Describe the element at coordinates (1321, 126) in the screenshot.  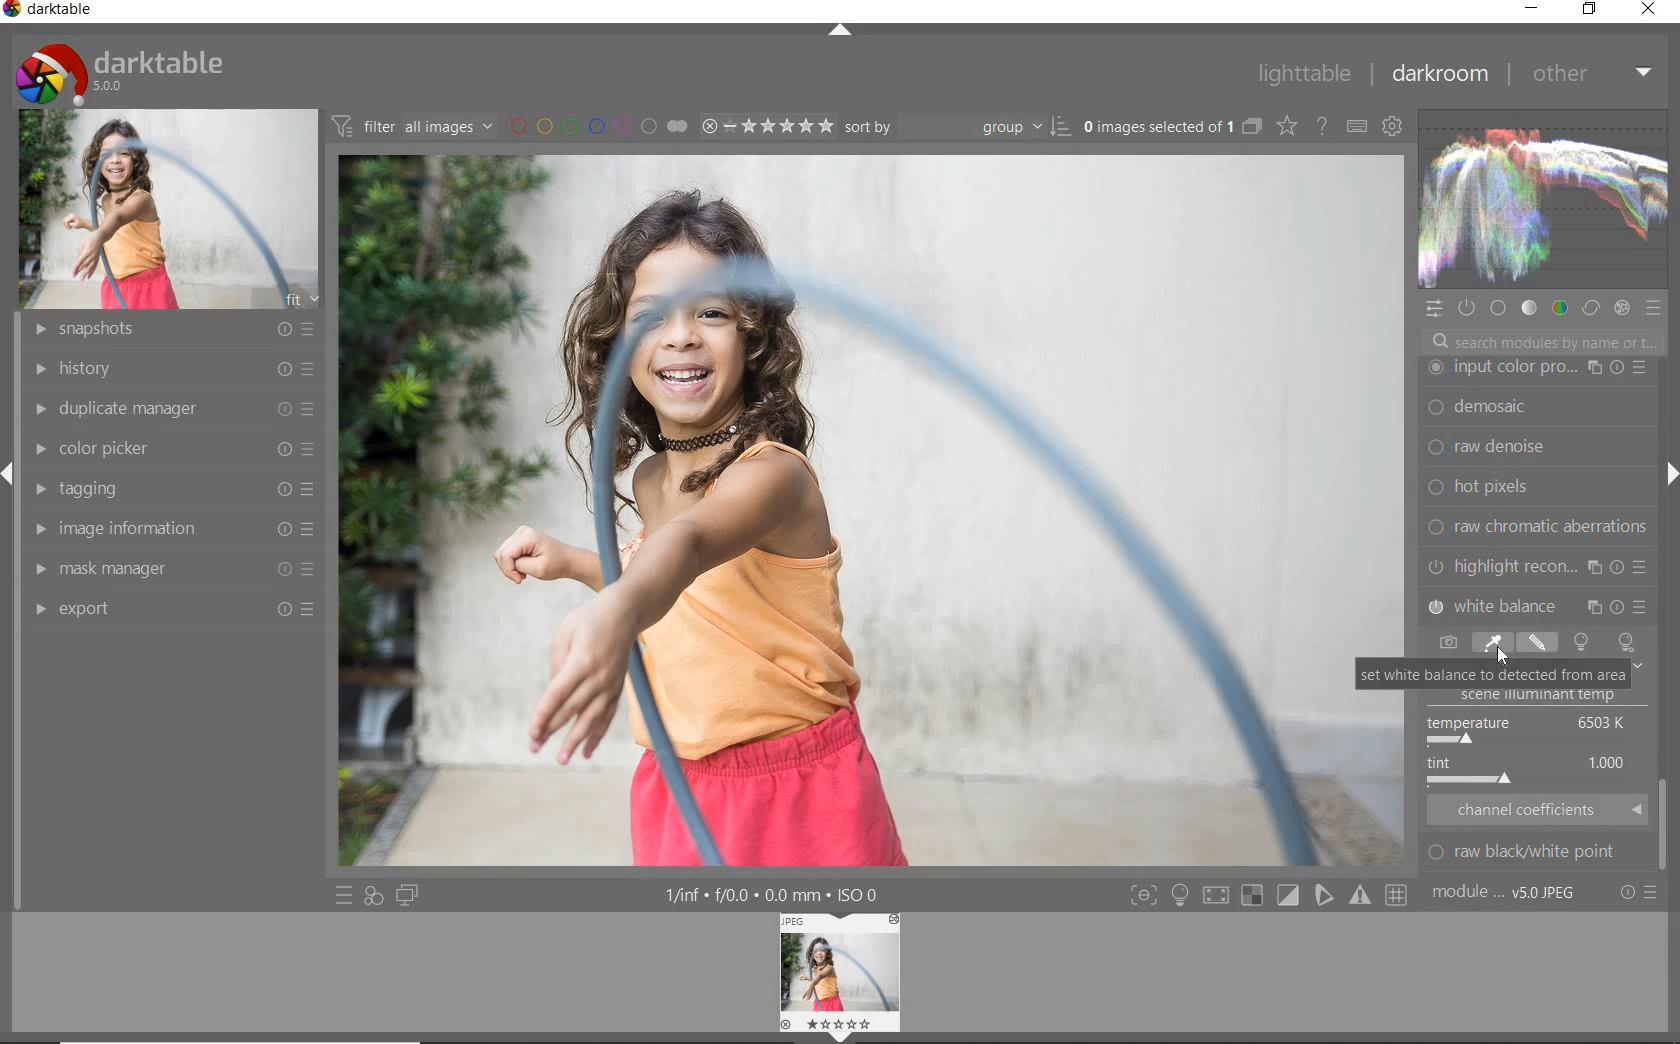
I see `enable for online help` at that location.